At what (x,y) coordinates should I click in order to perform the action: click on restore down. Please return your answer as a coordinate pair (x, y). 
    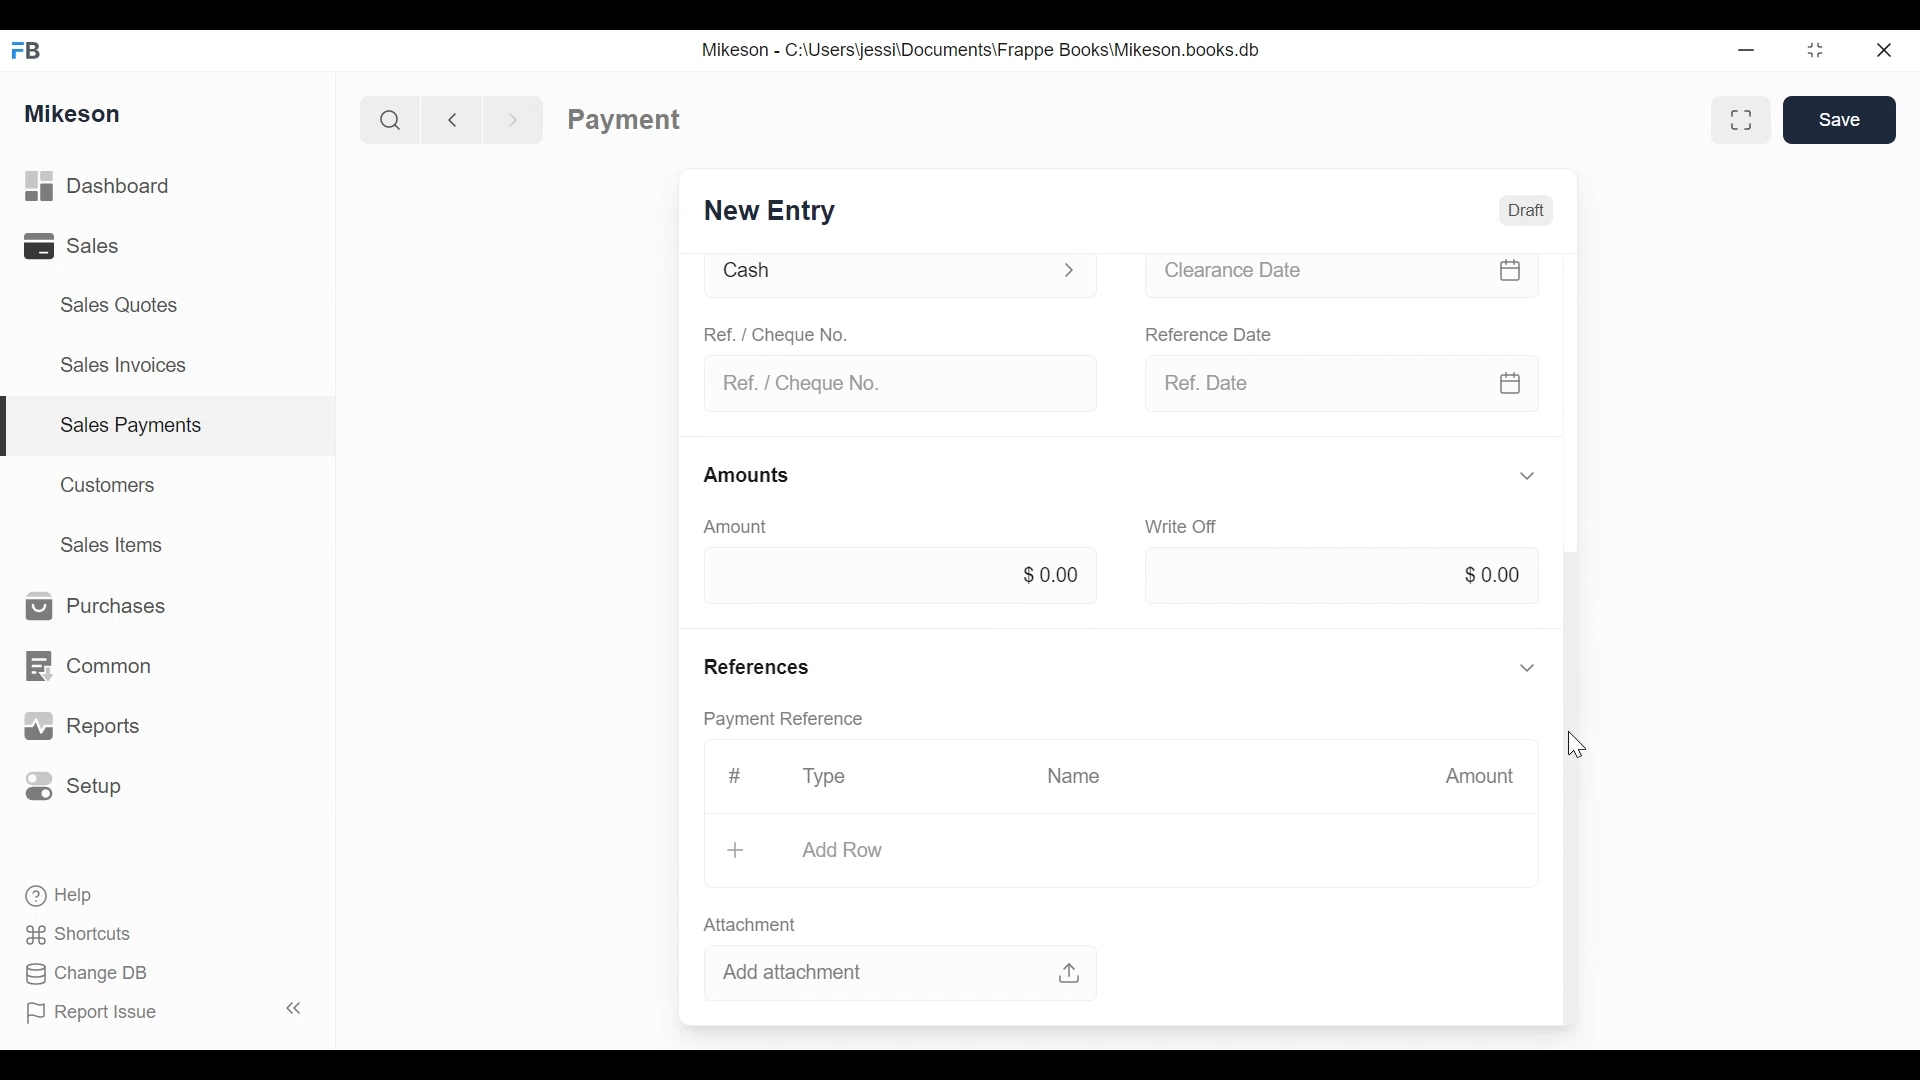
    Looking at the image, I should click on (1818, 51).